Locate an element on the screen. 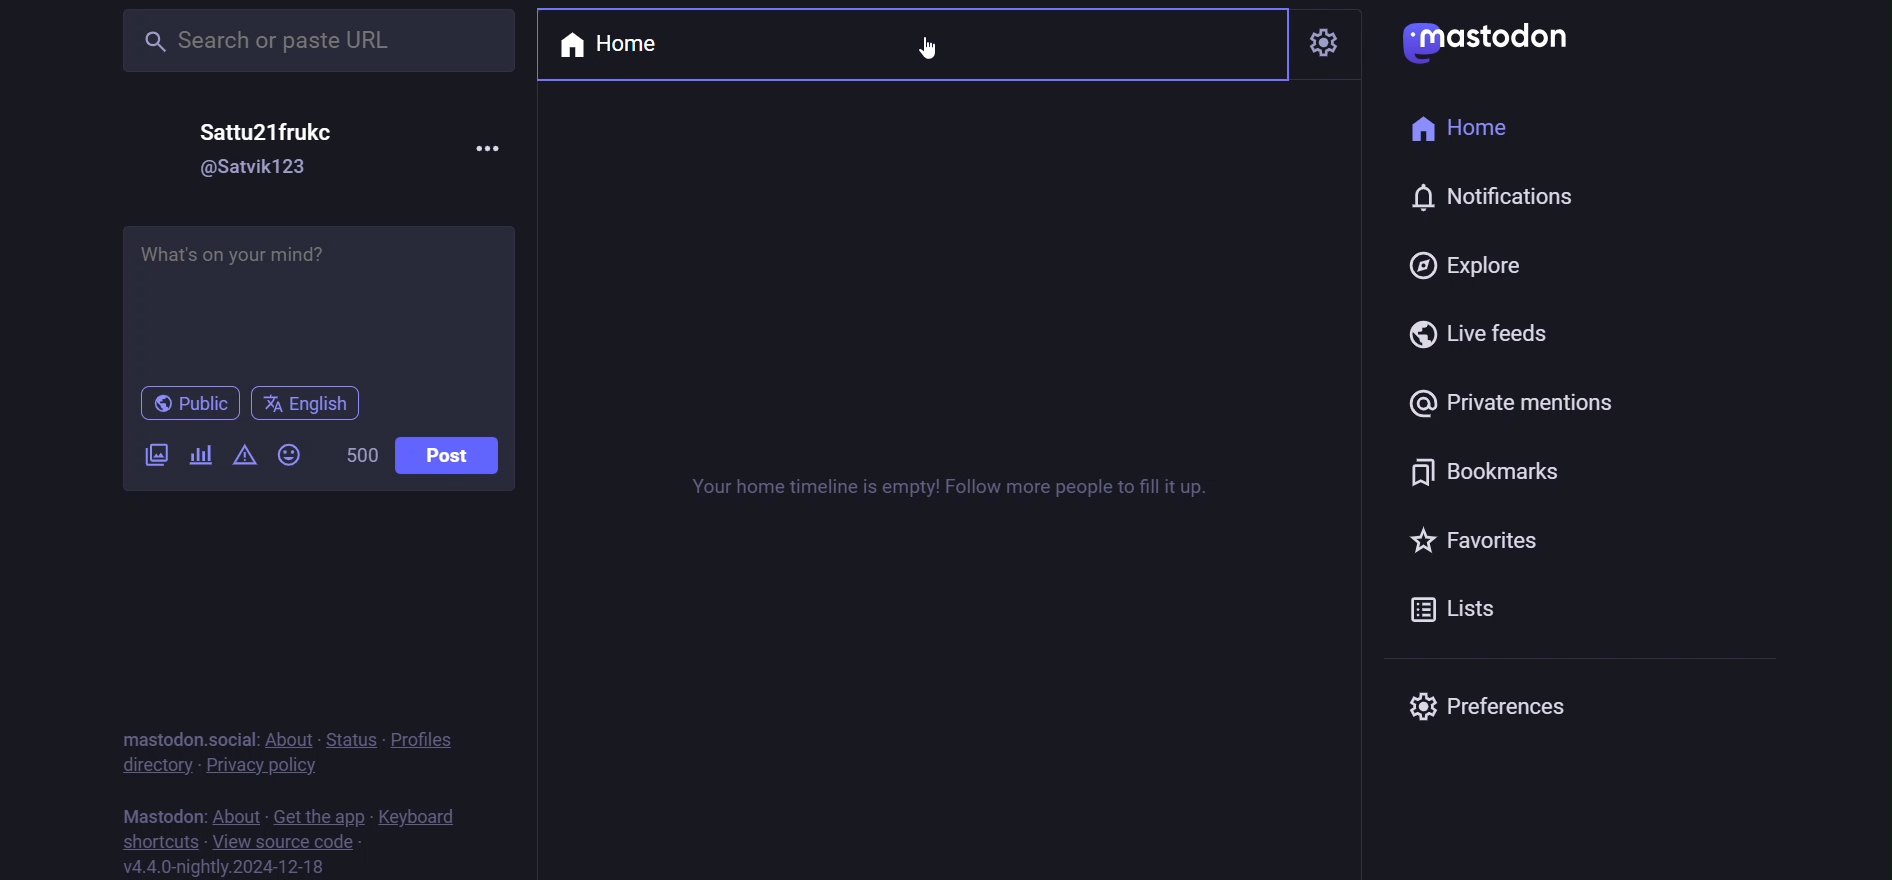 This screenshot has height=880, width=1892. post is located at coordinates (455, 453).